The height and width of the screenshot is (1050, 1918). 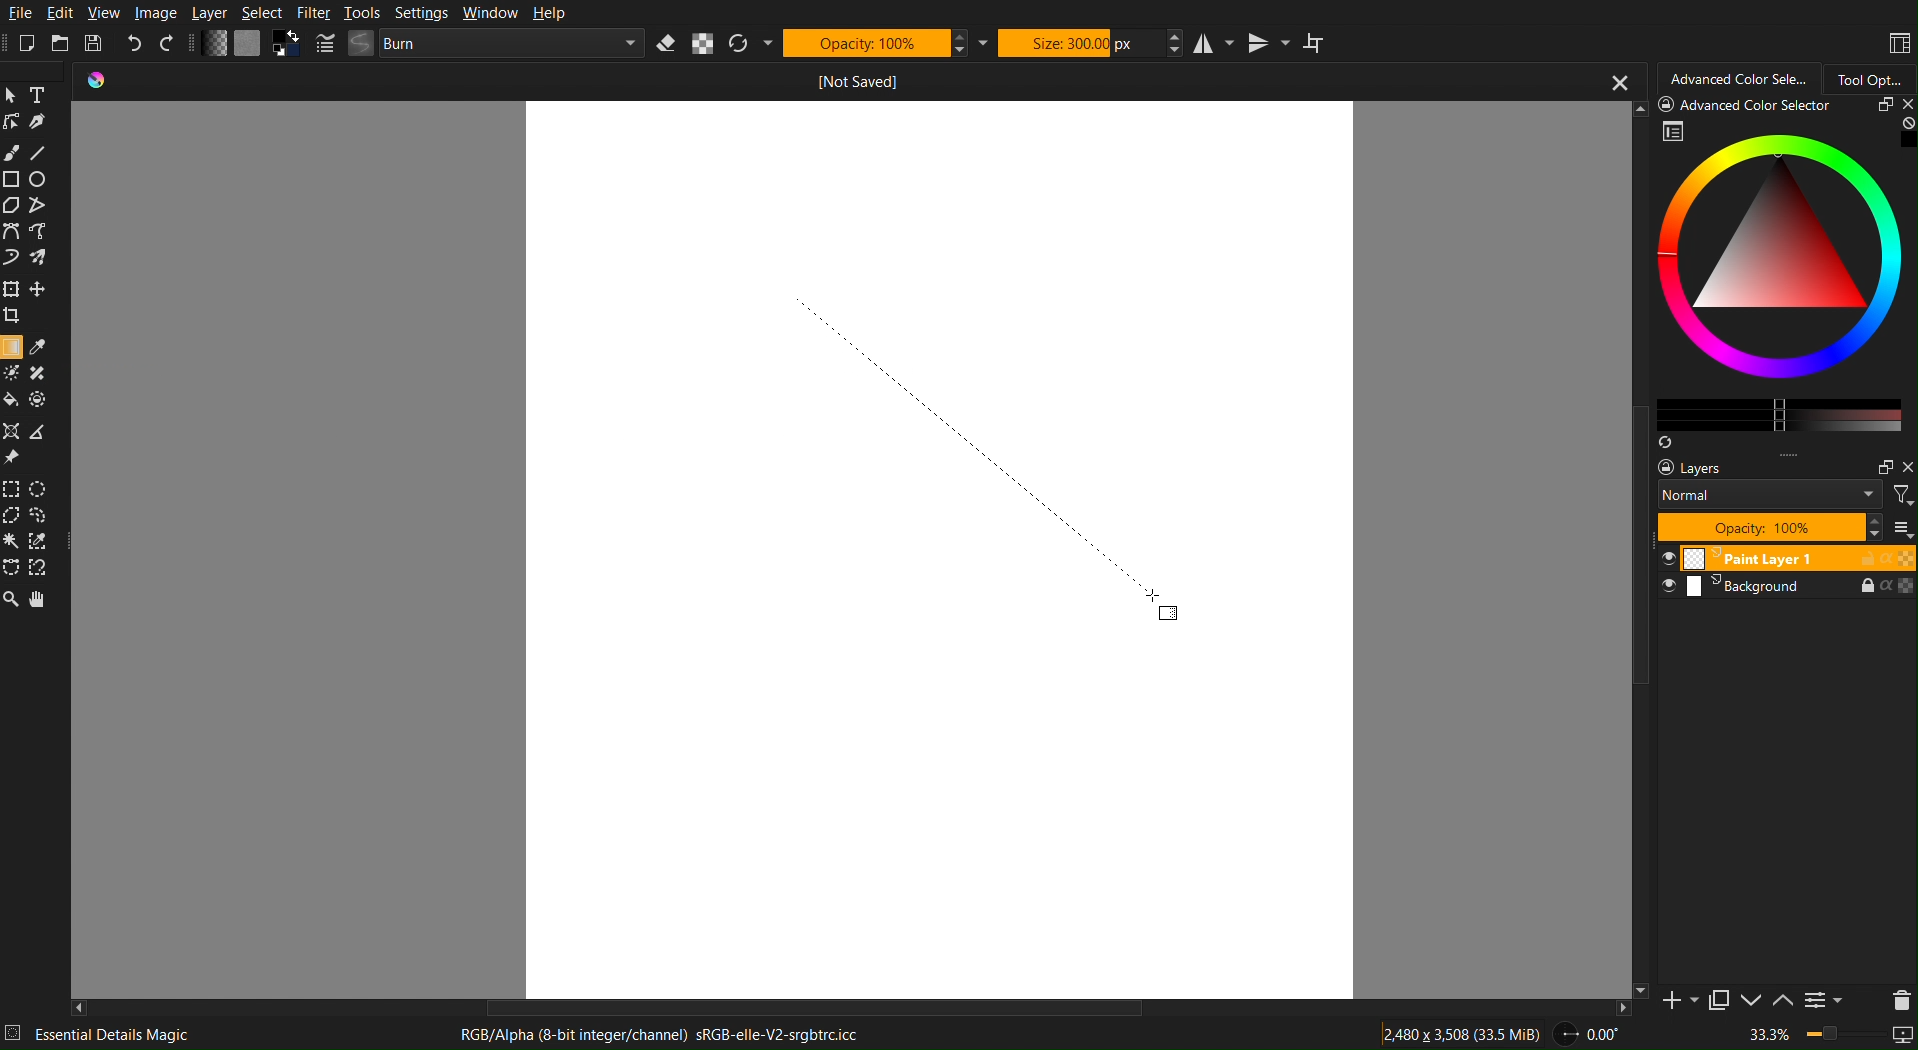 What do you see at coordinates (16, 1032) in the screenshot?
I see `details` at bounding box center [16, 1032].